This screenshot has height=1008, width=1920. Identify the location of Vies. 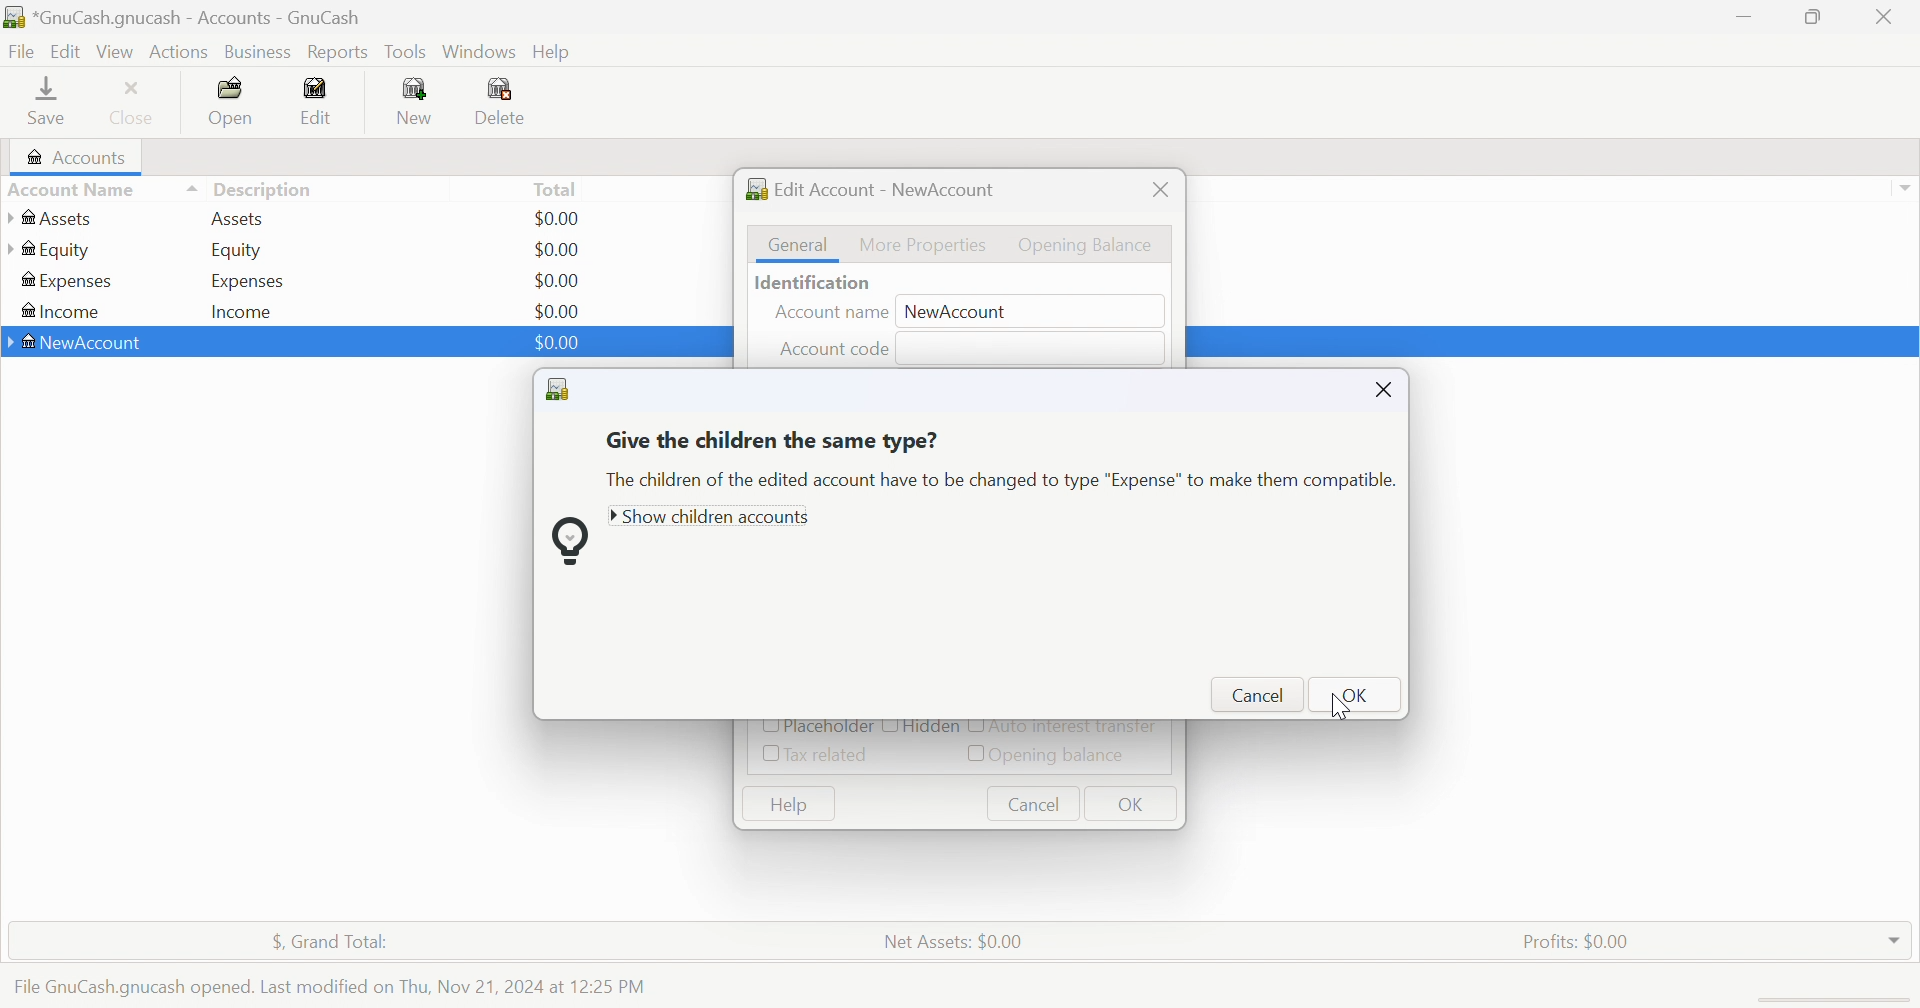
(116, 51).